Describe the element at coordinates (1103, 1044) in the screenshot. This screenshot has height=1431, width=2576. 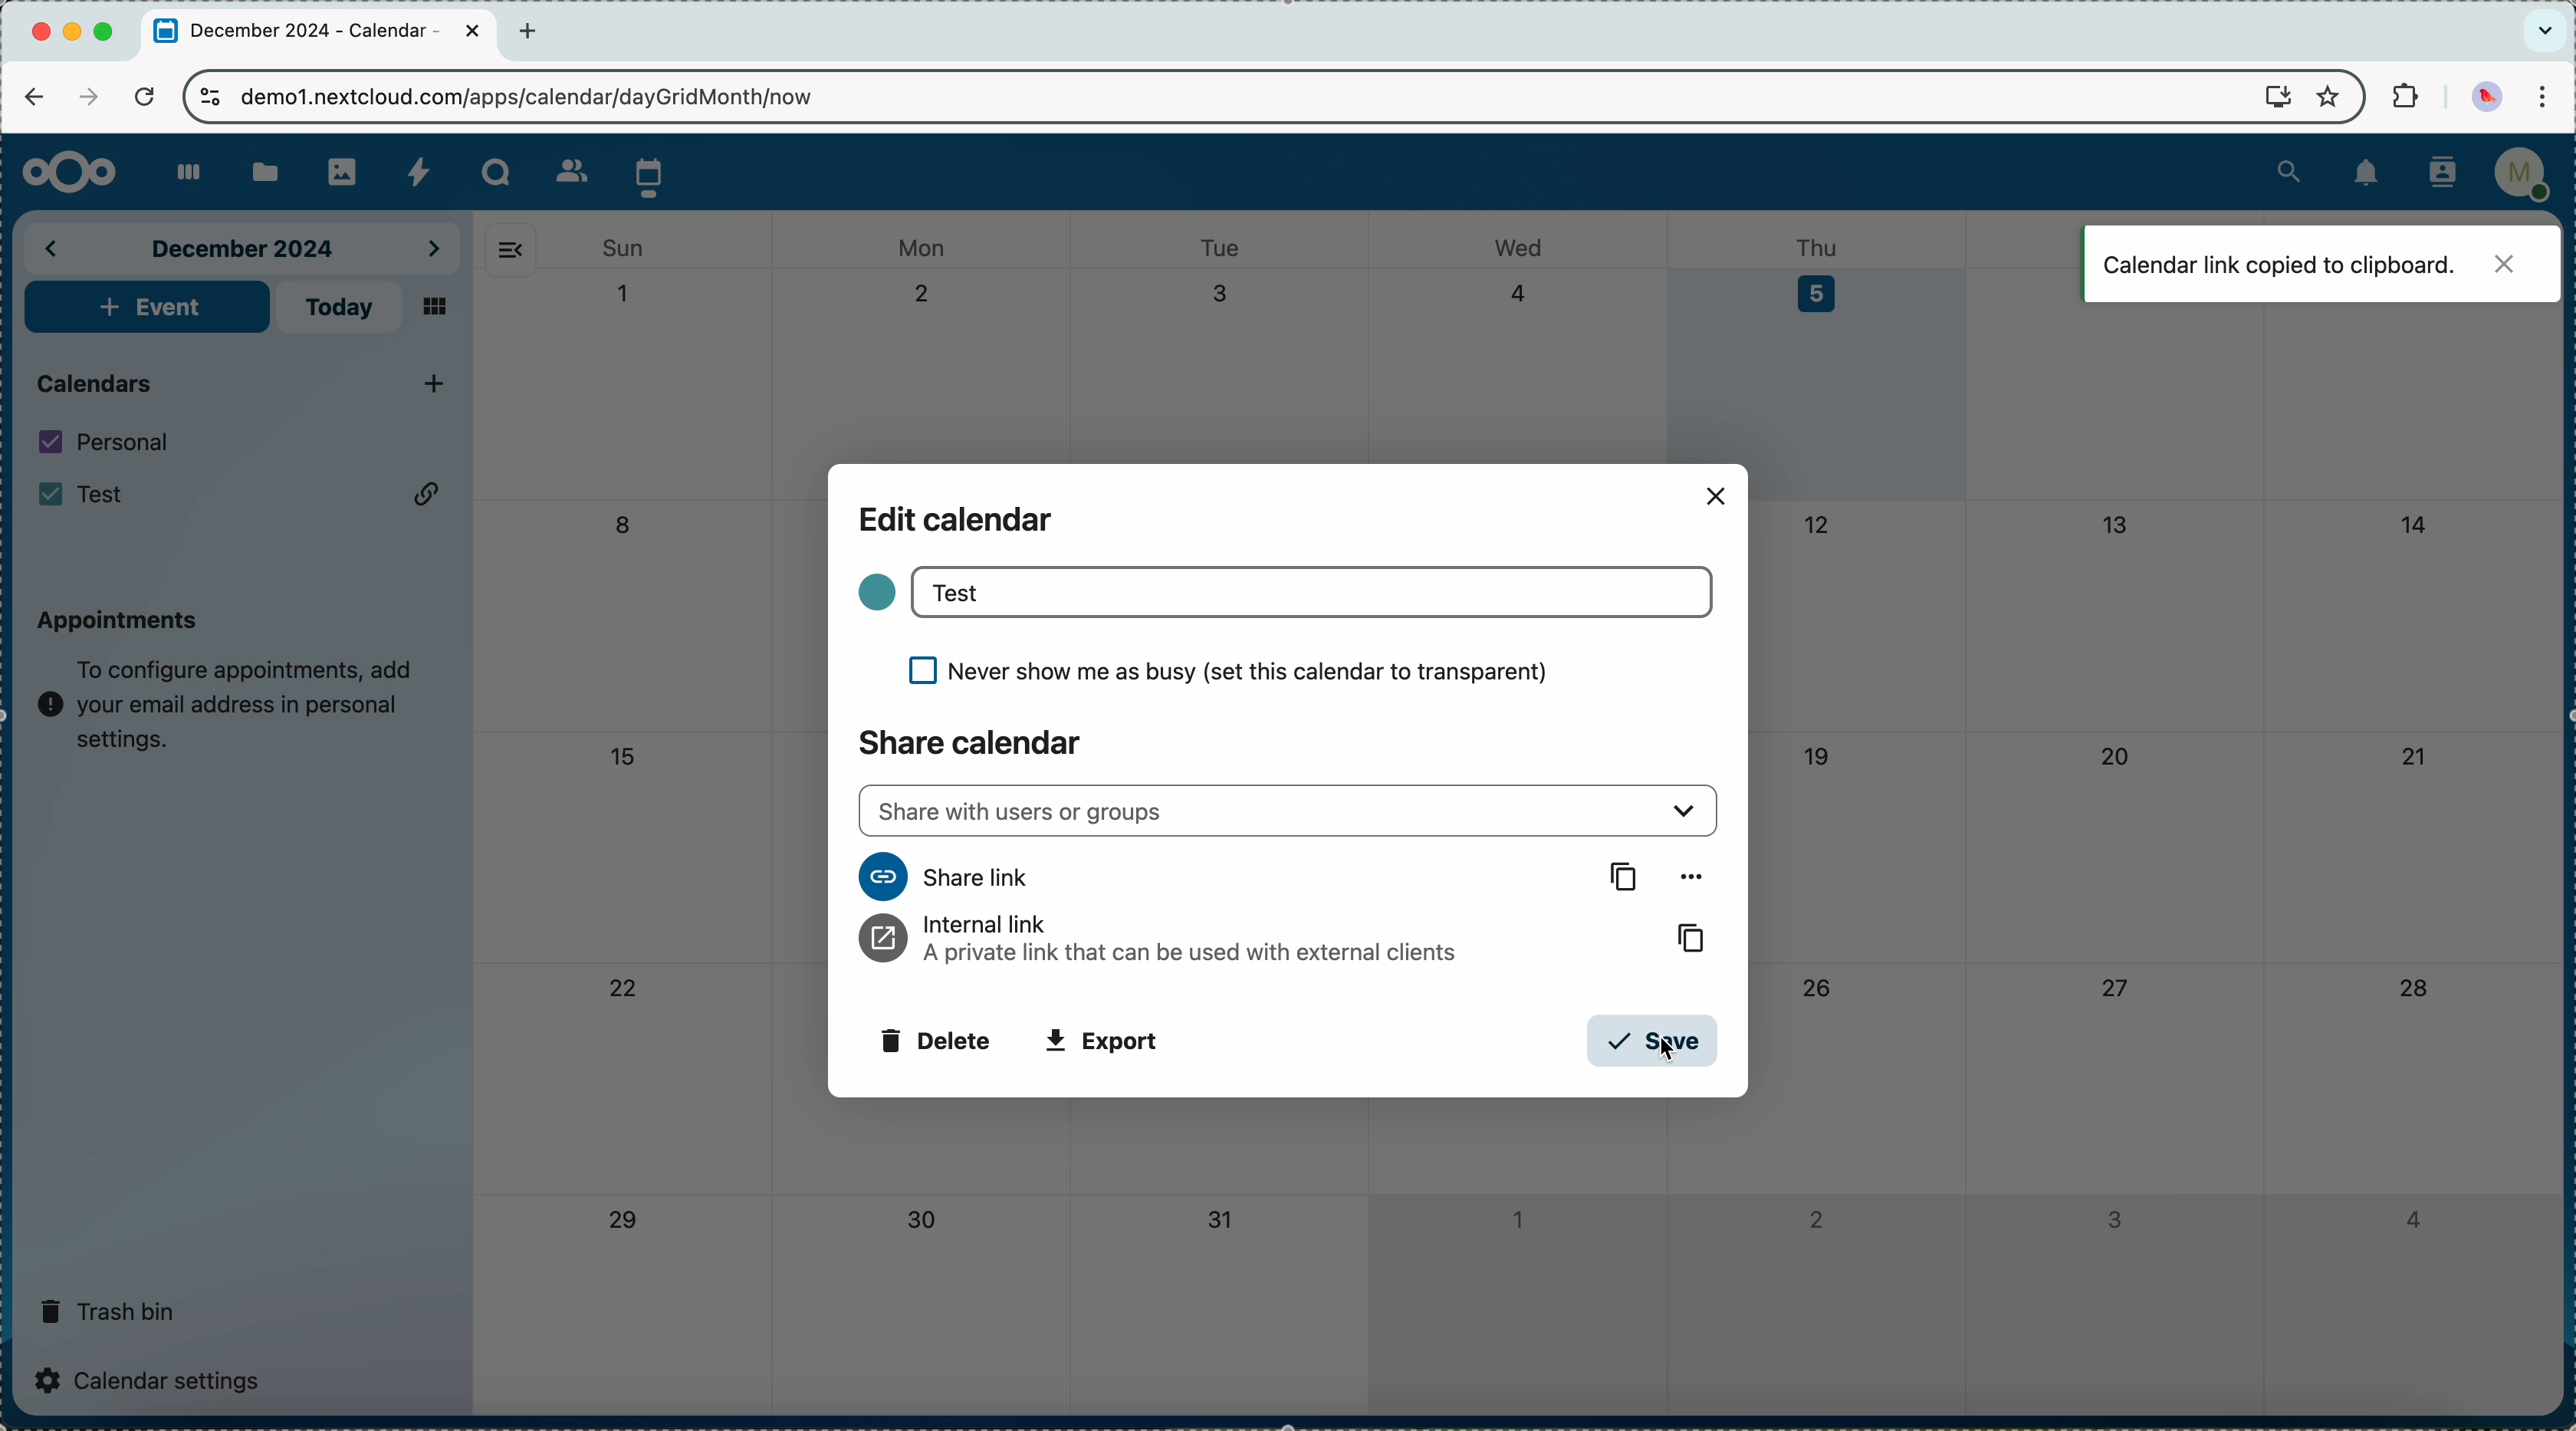
I see `export` at that location.